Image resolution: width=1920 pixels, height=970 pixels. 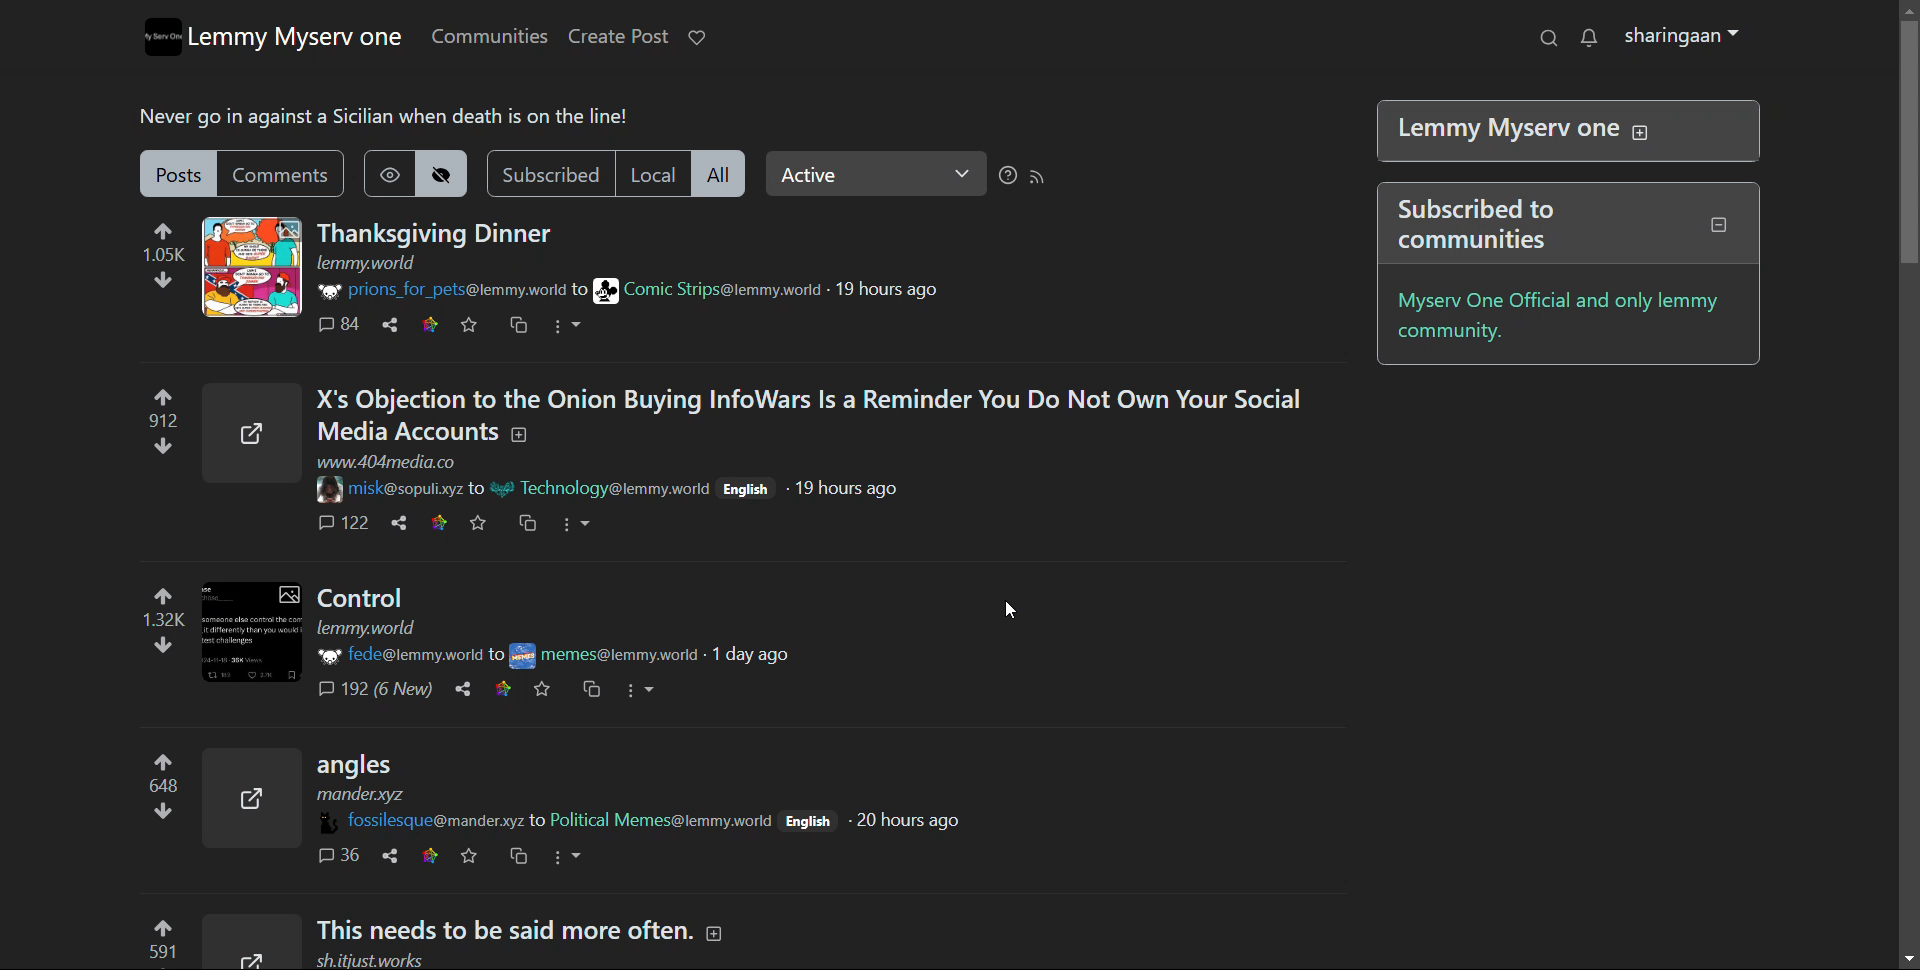 What do you see at coordinates (275, 37) in the screenshot?
I see `lemmy myserv one logo and name` at bounding box center [275, 37].